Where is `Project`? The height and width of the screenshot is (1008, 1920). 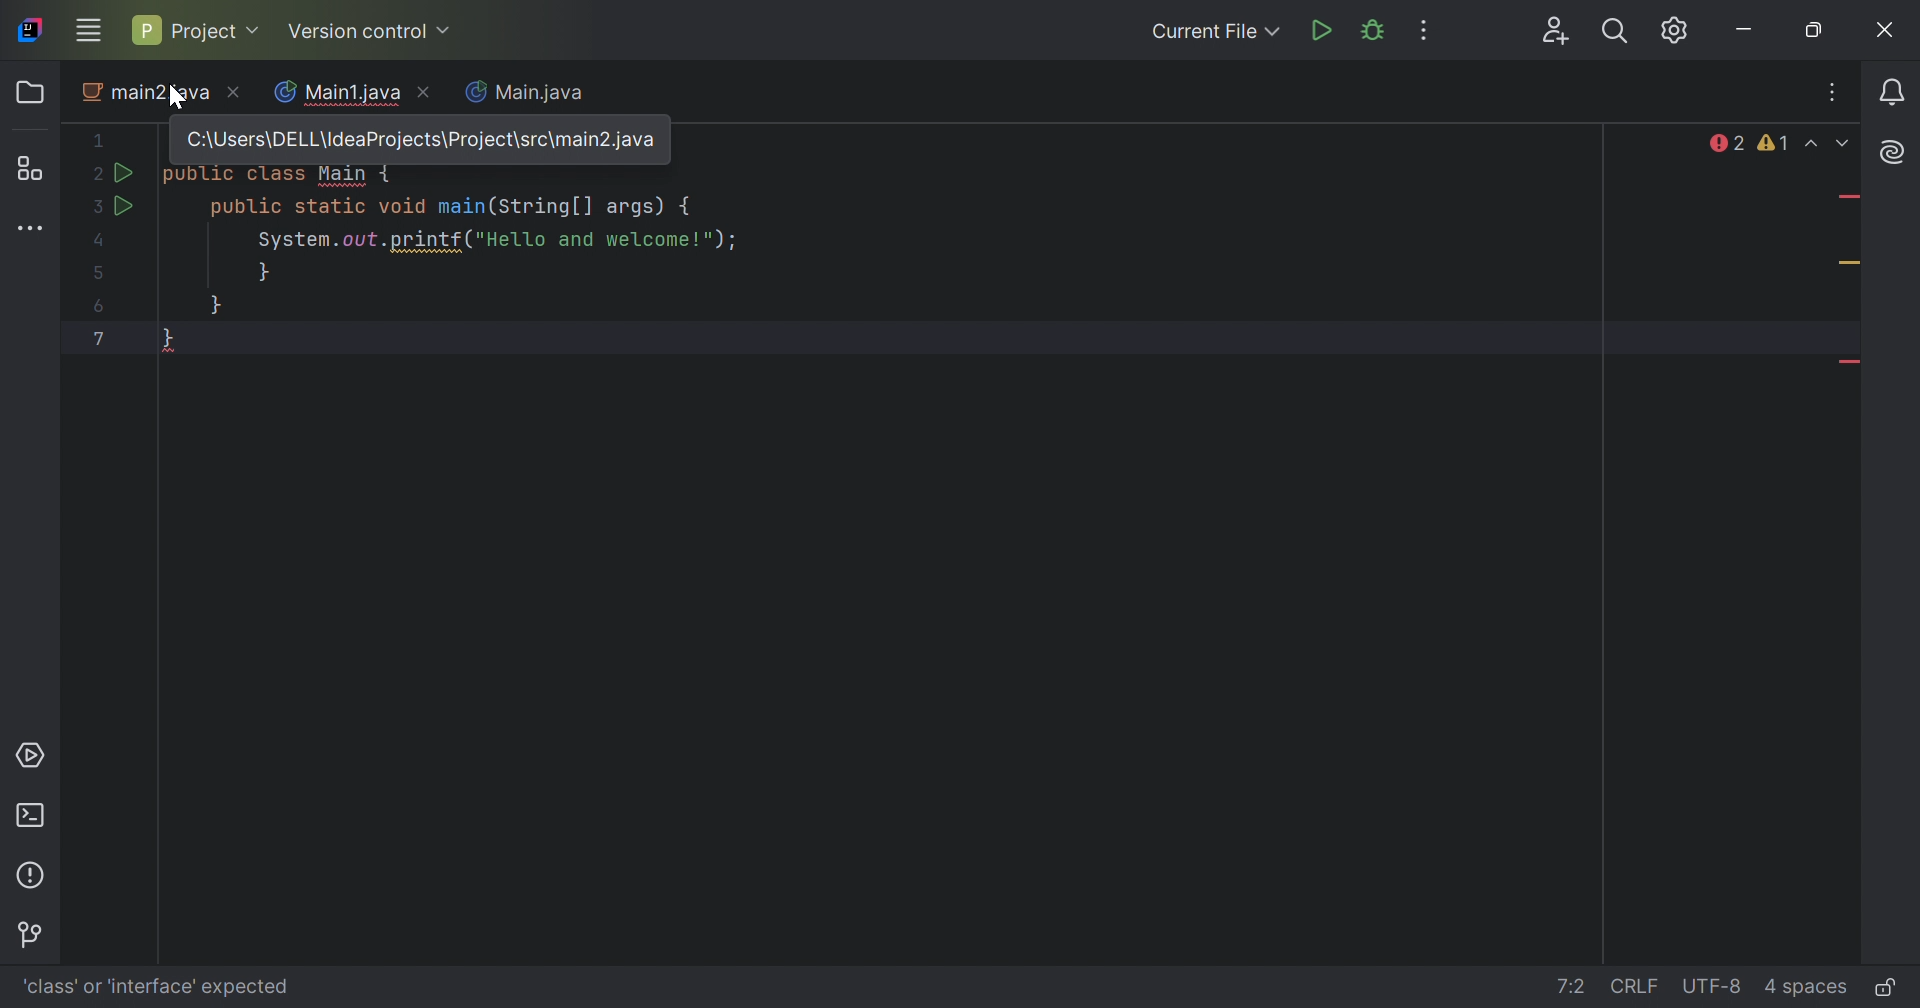
Project is located at coordinates (199, 32).